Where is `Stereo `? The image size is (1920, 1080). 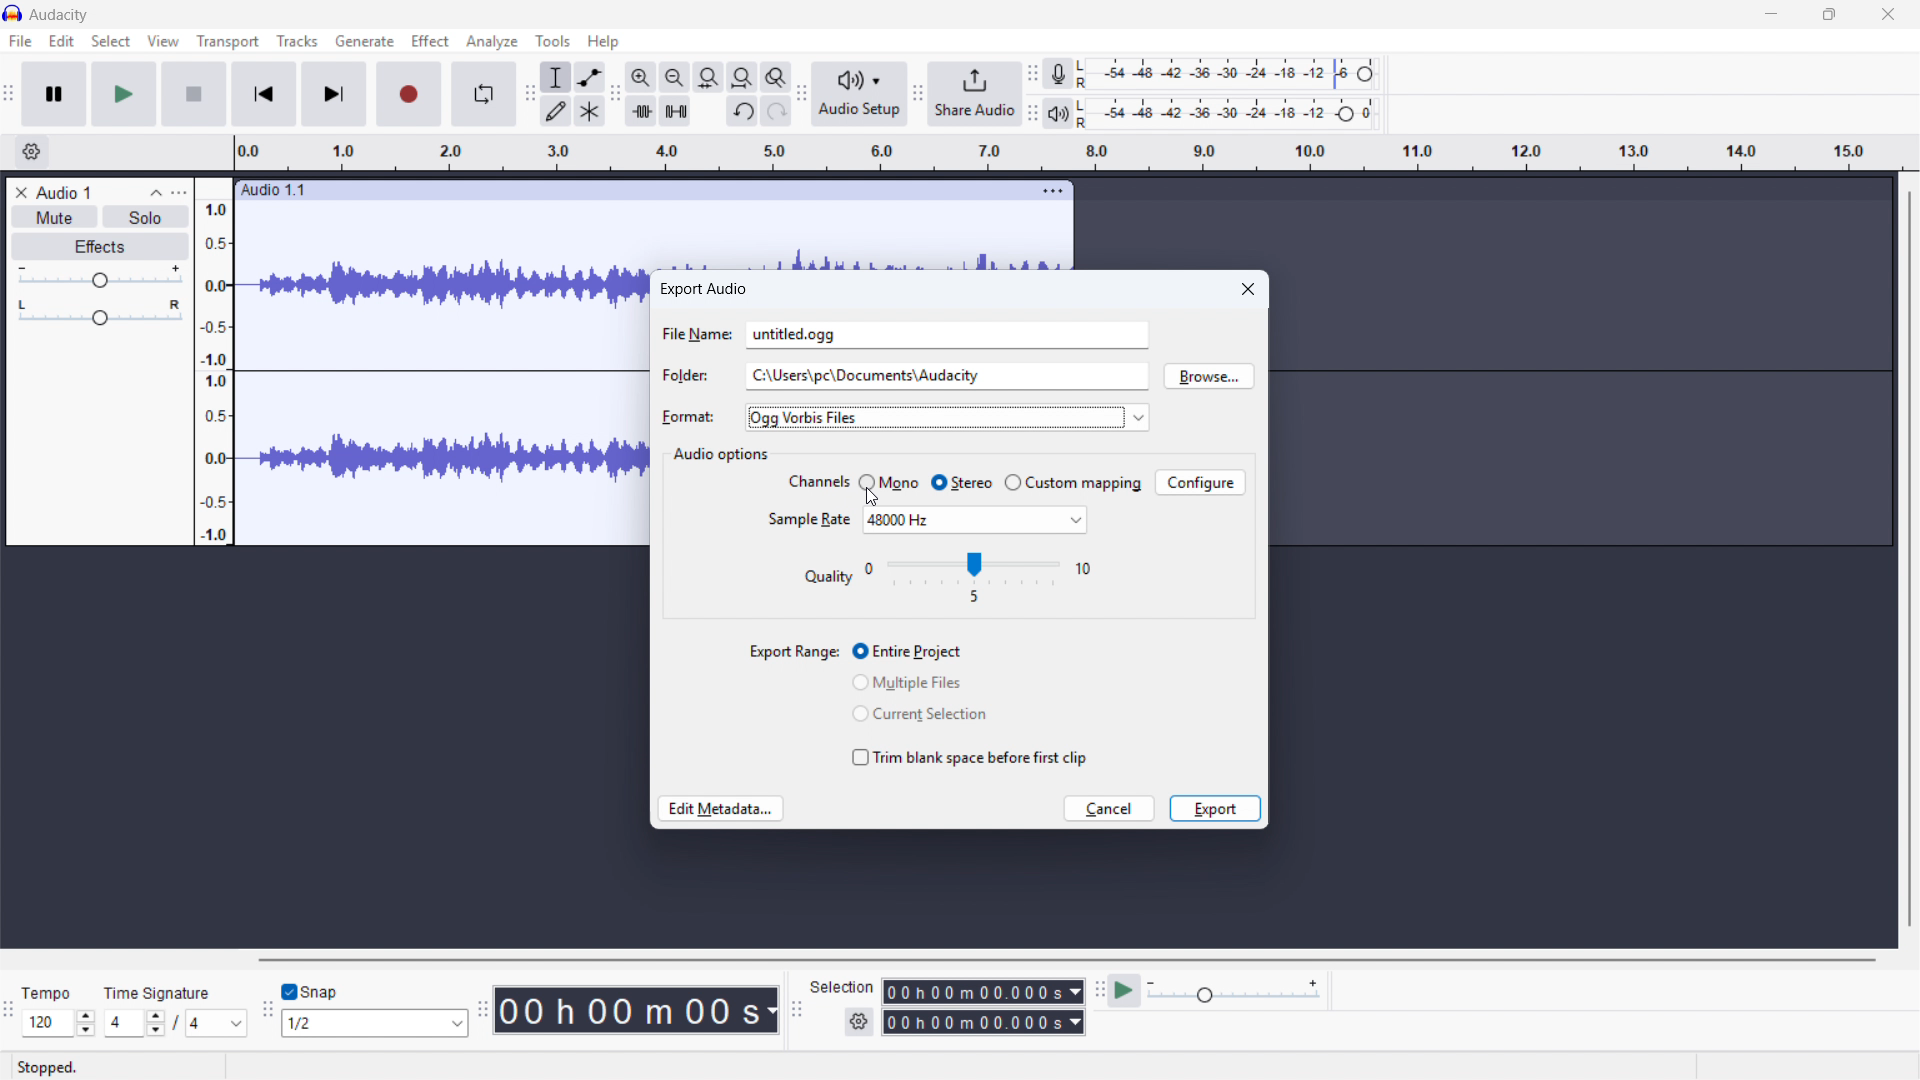
Stereo  is located at coordinates (962, 482).